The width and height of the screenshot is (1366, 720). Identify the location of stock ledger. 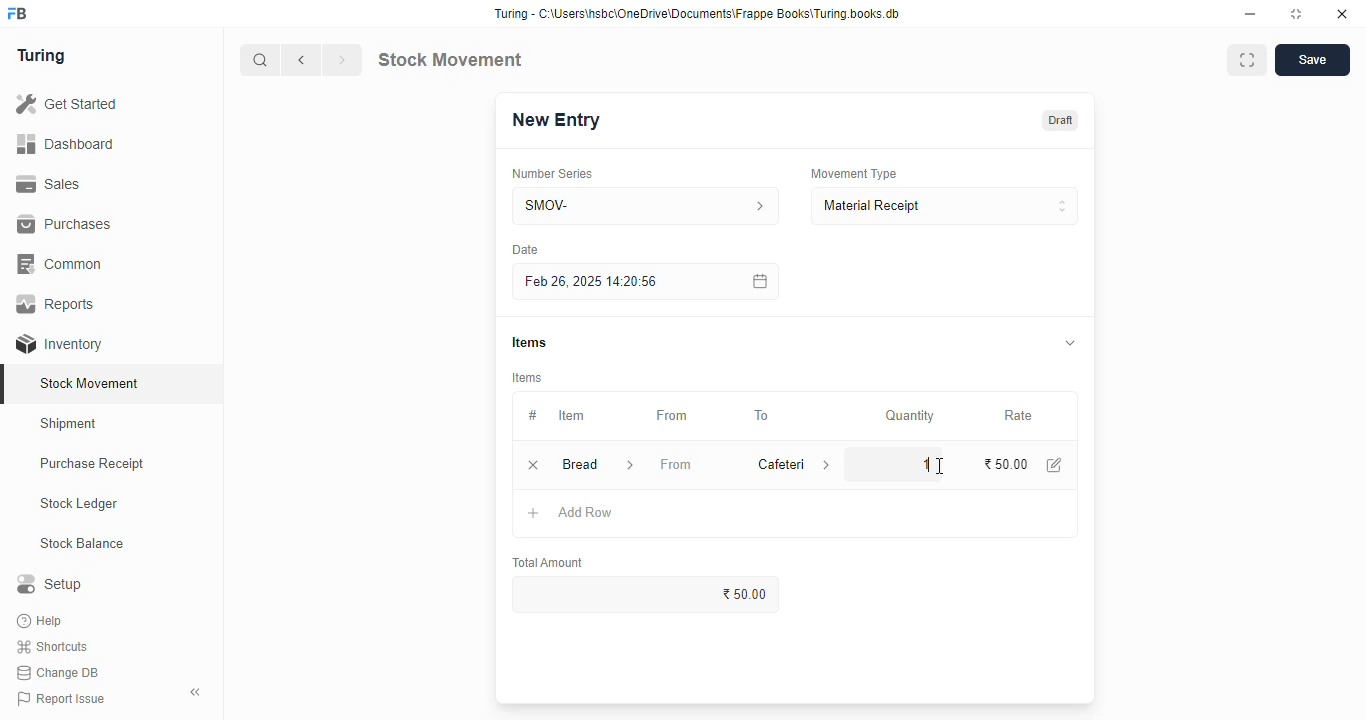
(80, 504).